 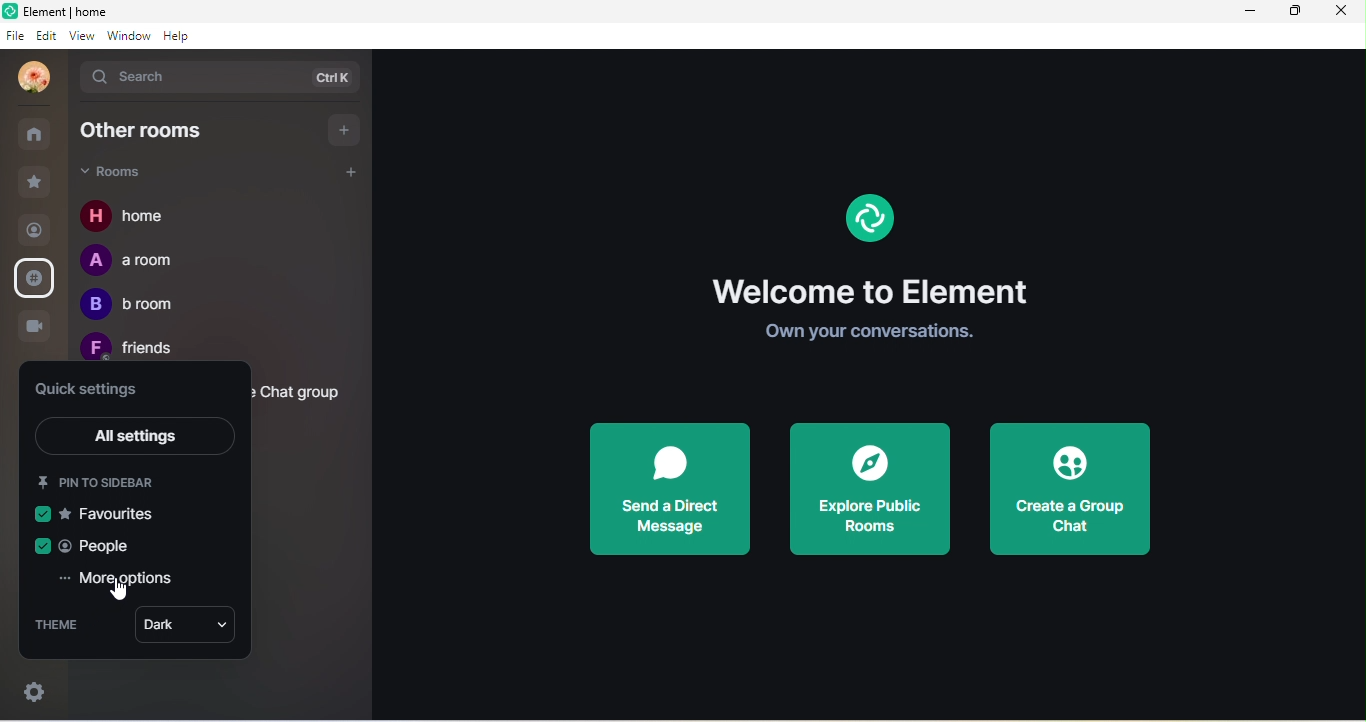 I want to click on more option, so click(x=129, y=585).